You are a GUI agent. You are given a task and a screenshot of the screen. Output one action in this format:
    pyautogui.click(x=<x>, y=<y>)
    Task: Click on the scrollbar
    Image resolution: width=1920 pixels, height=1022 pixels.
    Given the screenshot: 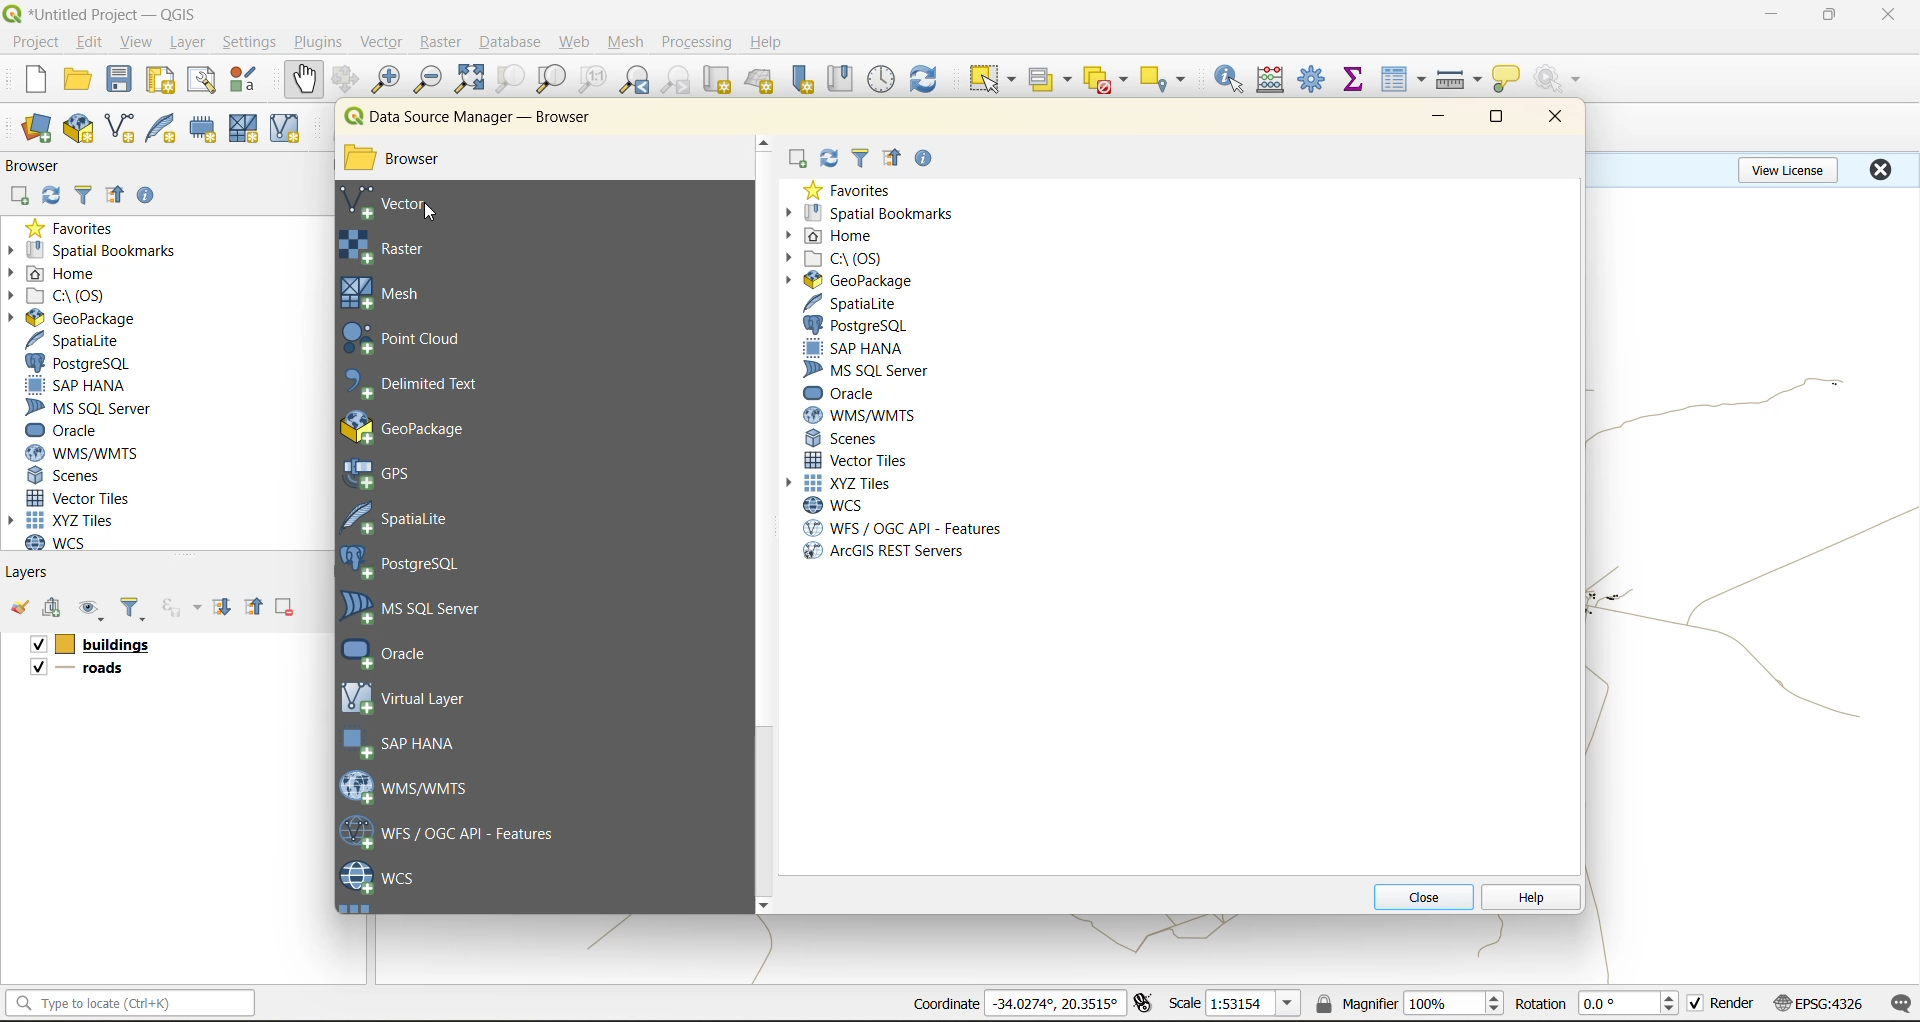 What is the action you would take?
    pyautogui.click(x=765, y=524)
    